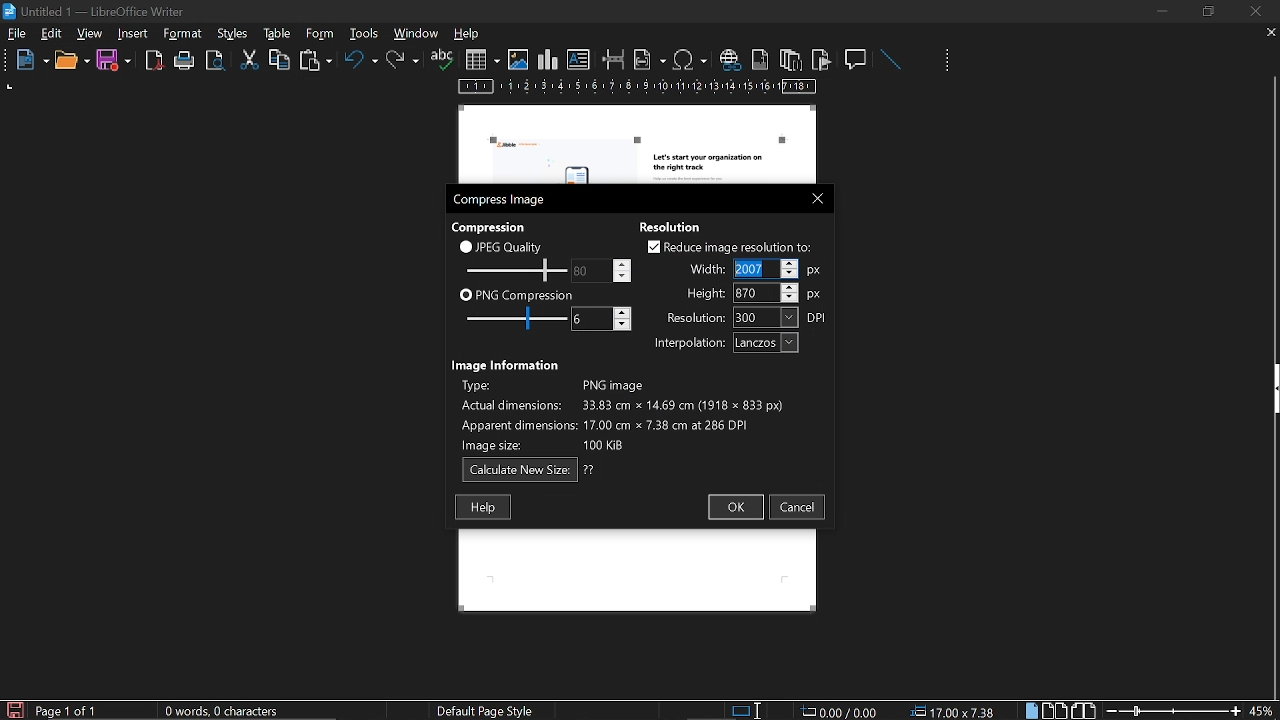 The height and width of the screenshot is (720, 1280). What do you see at coordinates (747, 317) in the screenshot?
I see `resolution` at bounding box center [747, 317].